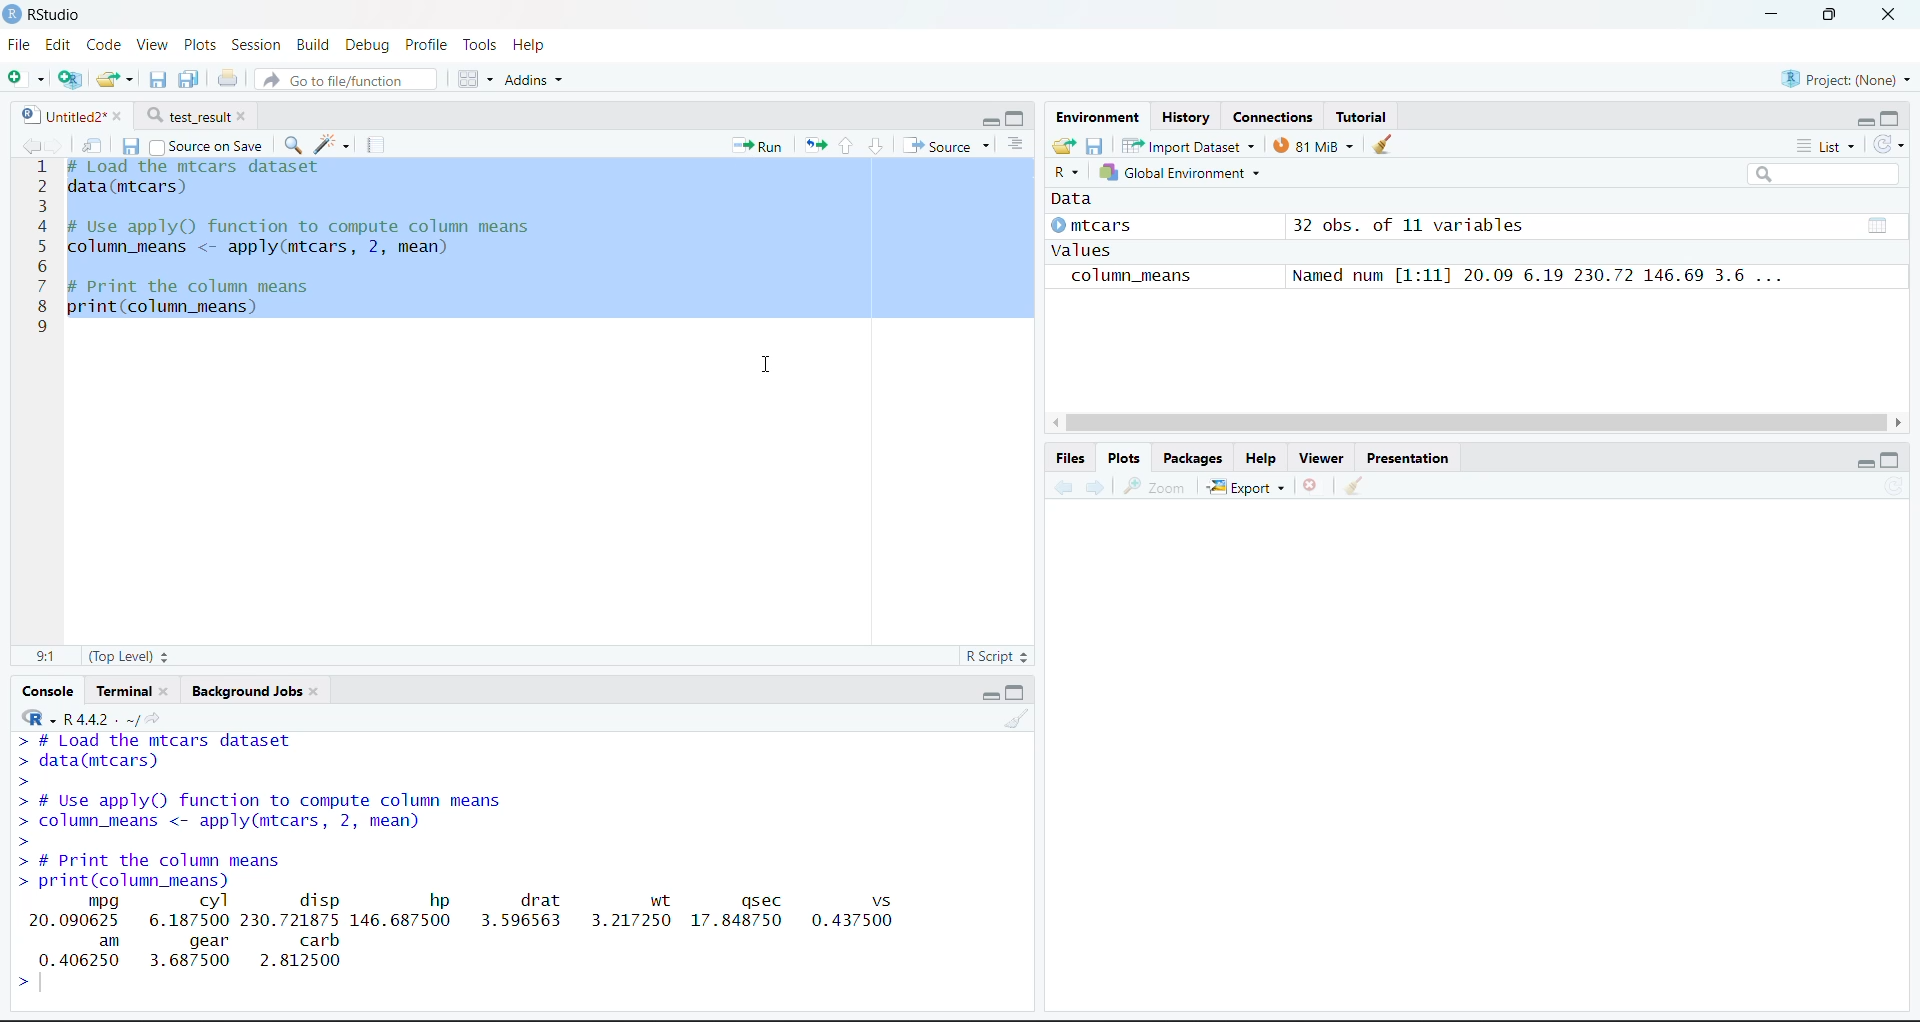  I want to click on Files, so click(1071, 457).